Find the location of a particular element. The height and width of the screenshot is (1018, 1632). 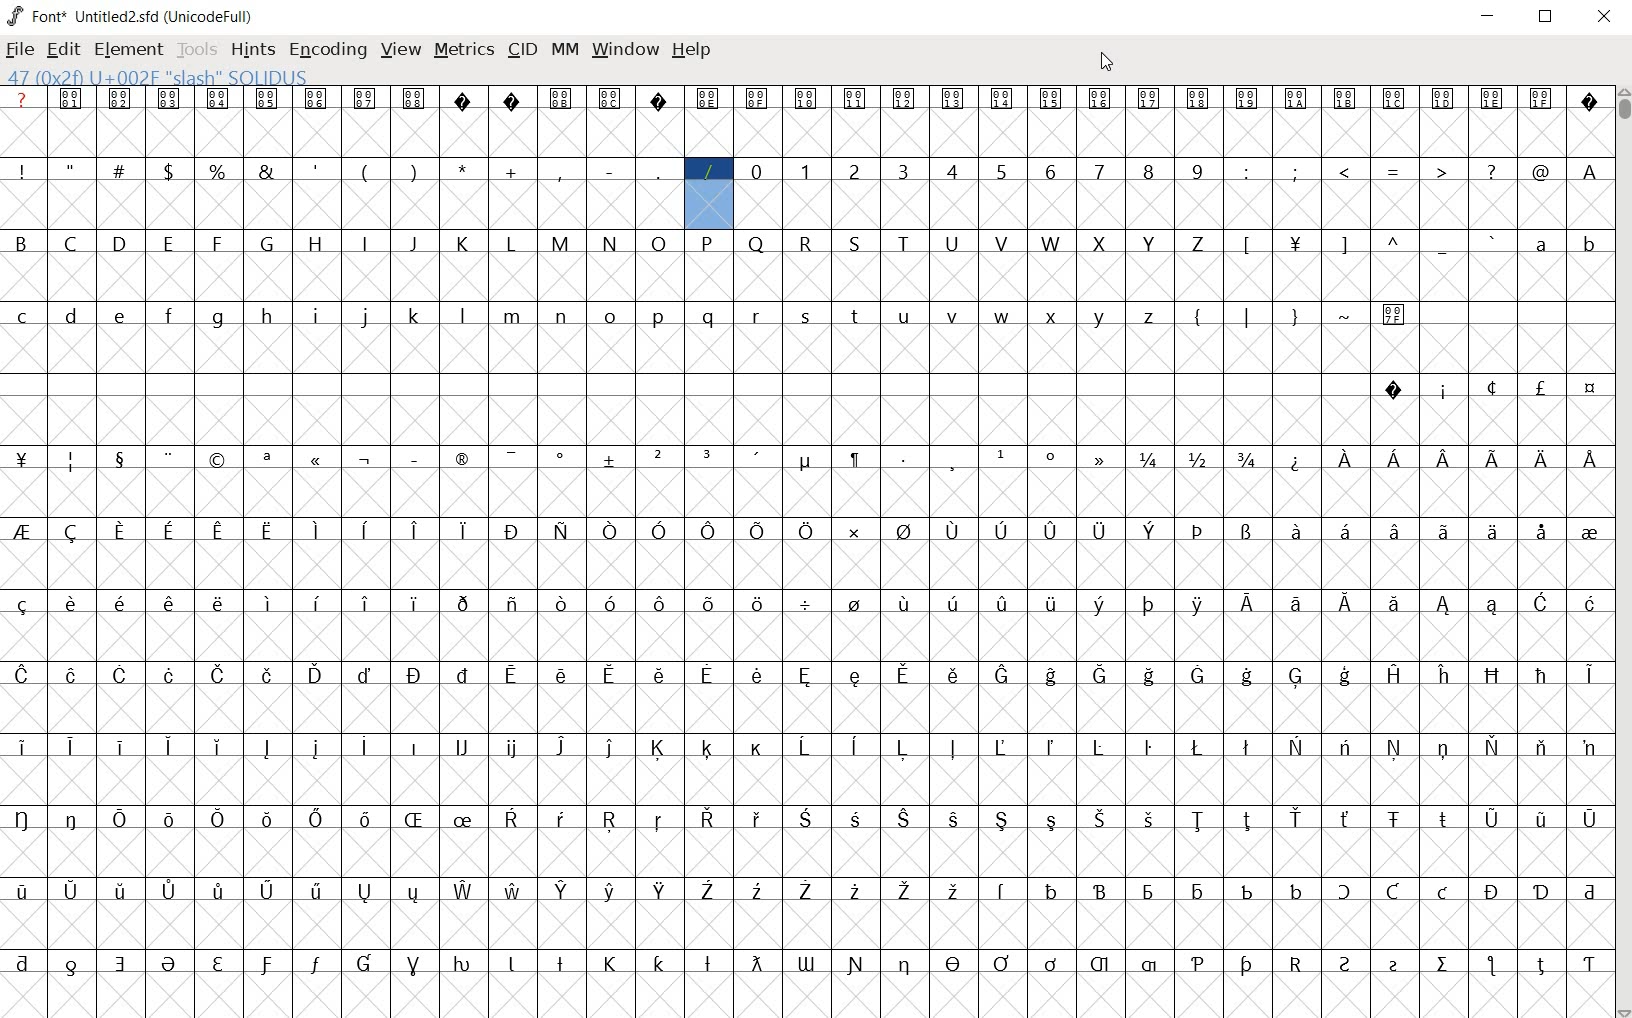

glyph is located at coordinates (365, 530).